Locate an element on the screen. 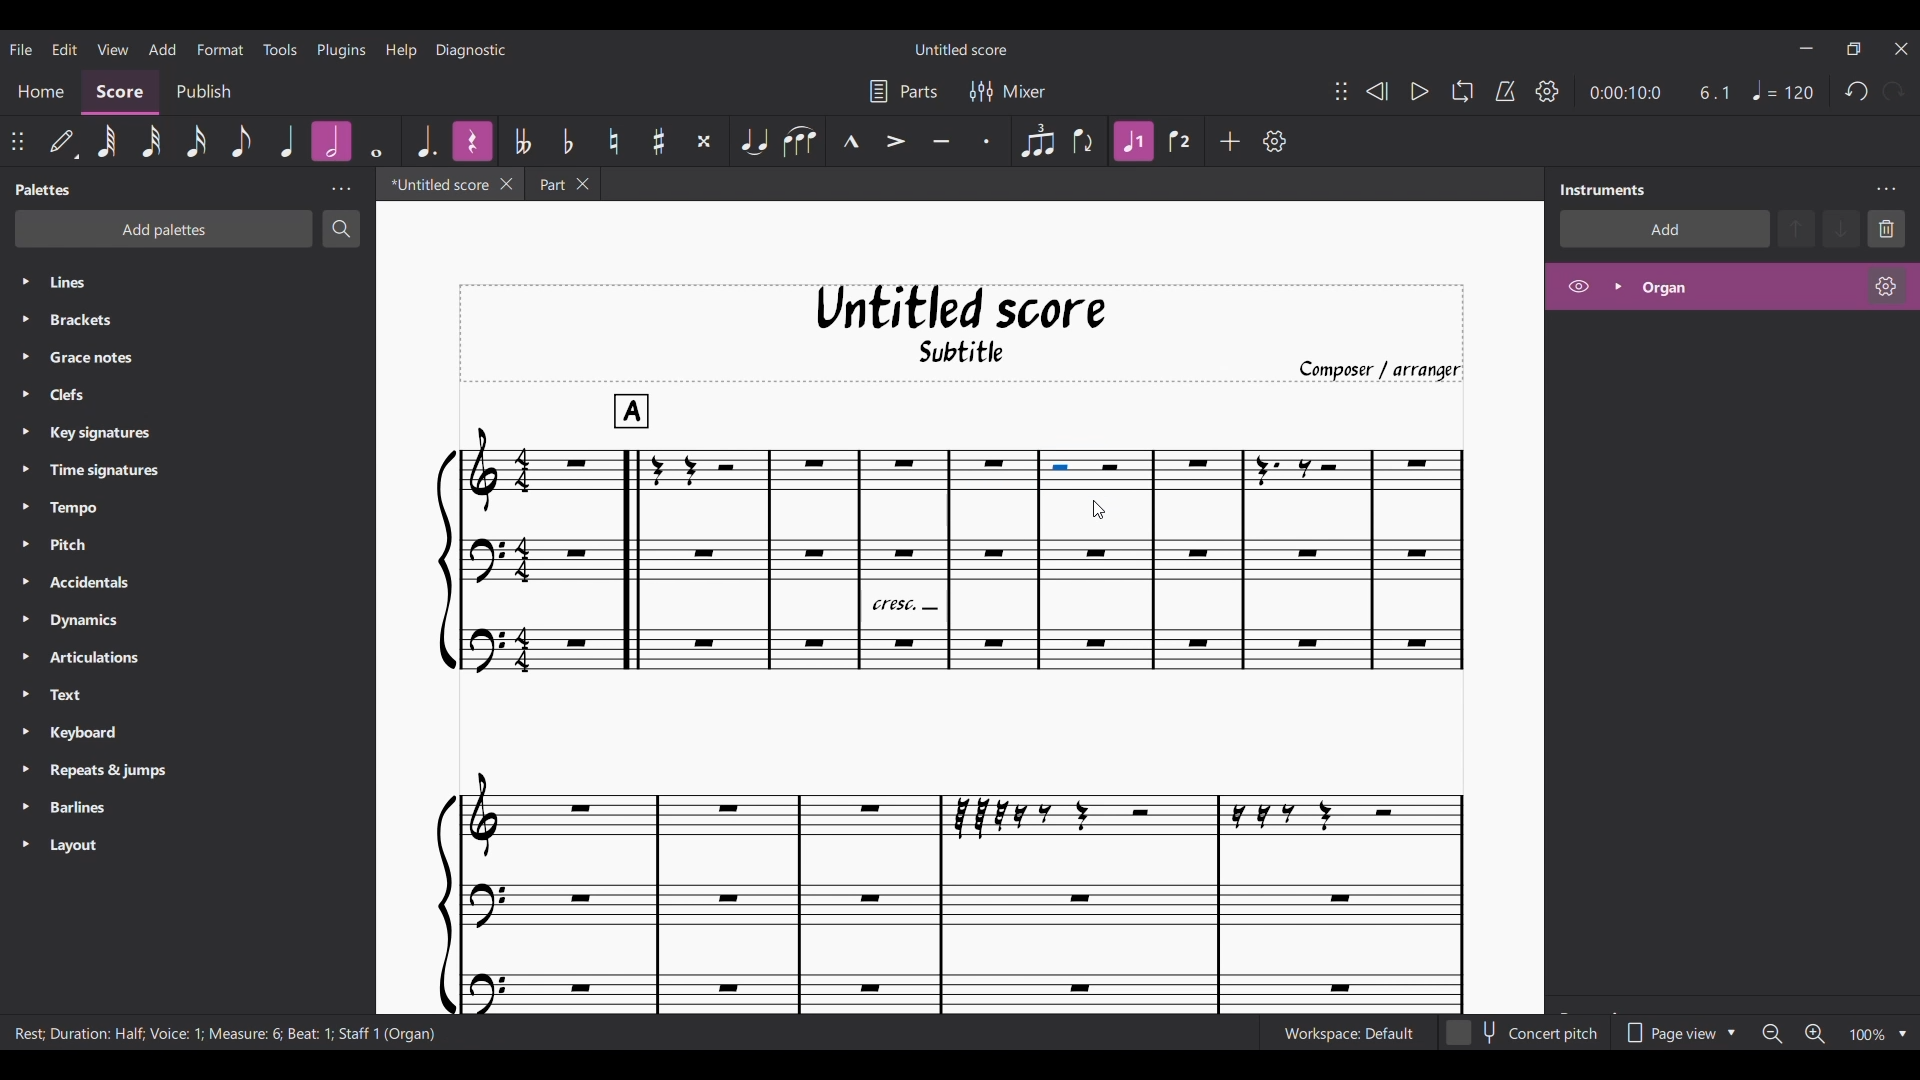 This screenshot has width=1920, height=1080. Diagnostic menu is located at coordinates (472, 49).